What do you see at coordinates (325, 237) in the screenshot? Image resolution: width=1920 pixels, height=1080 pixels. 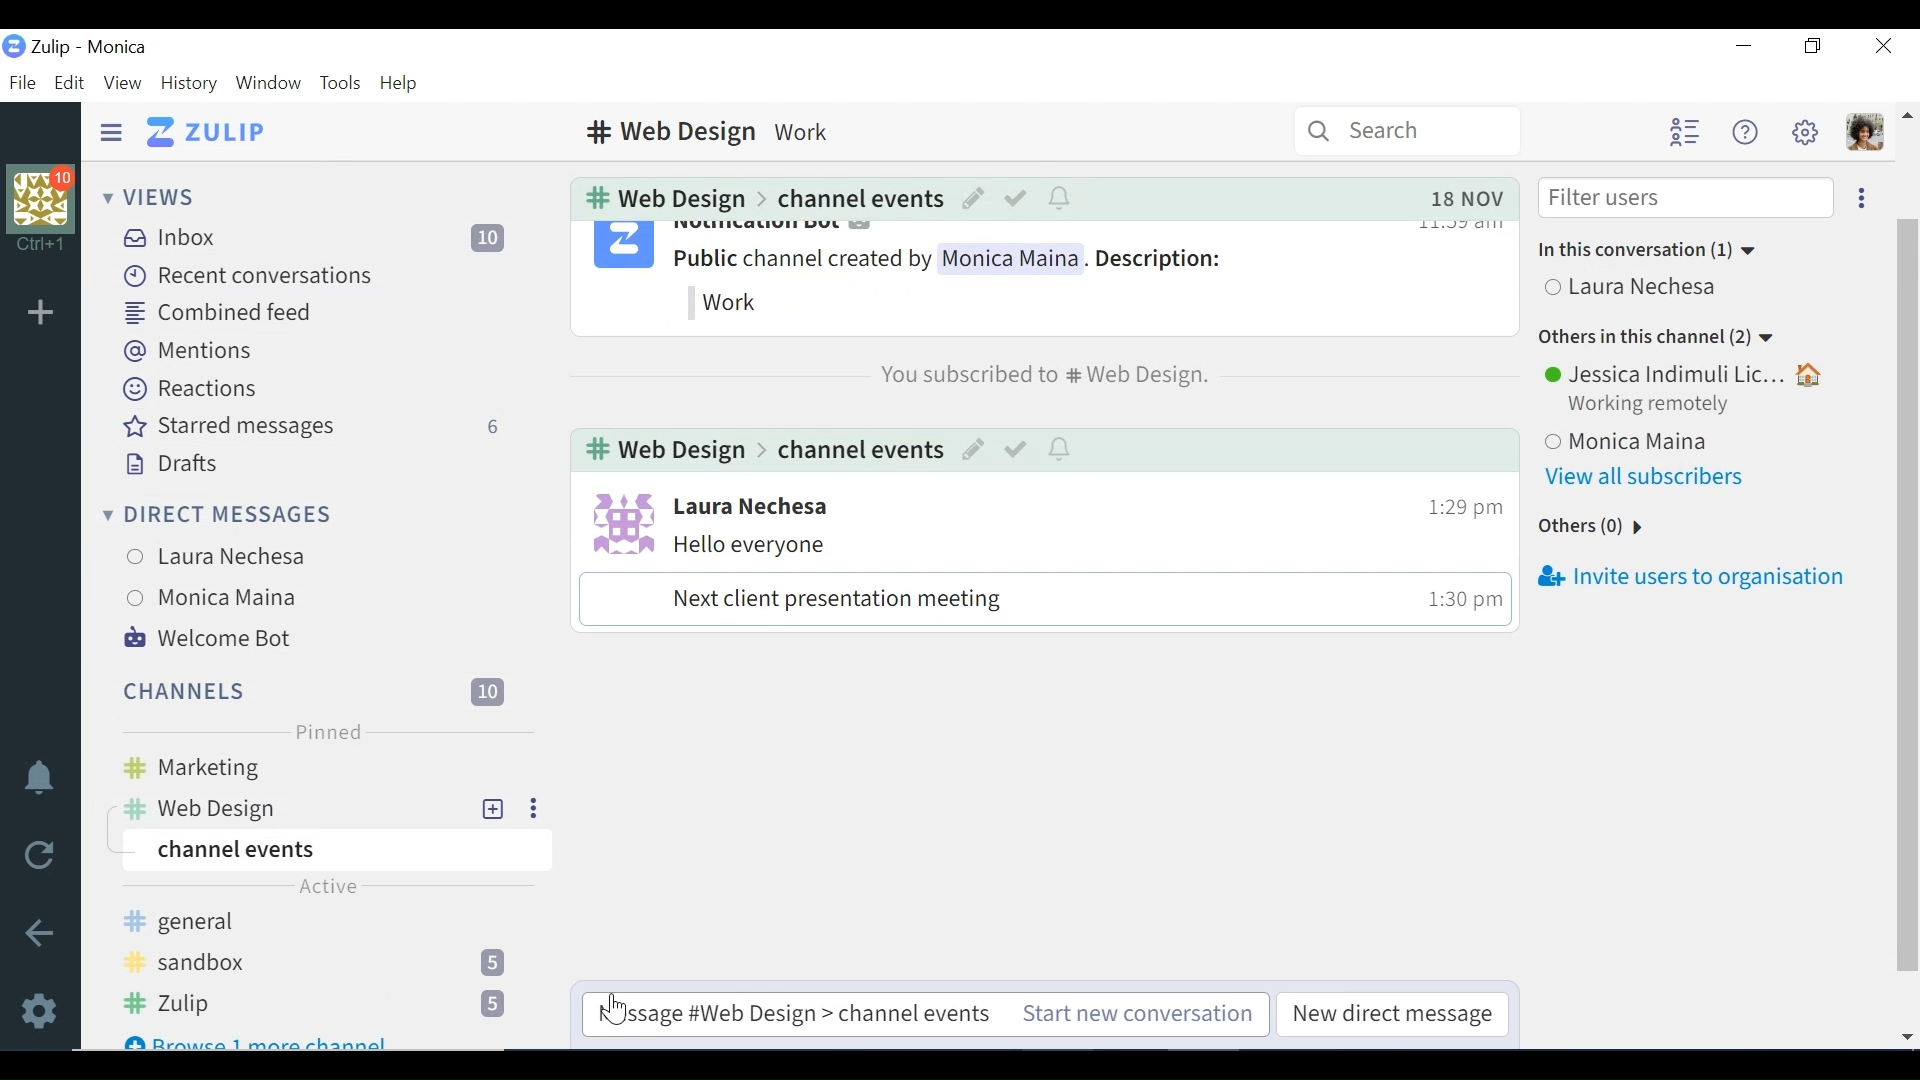 I see `Inbox` at bounding box center [325, 237].